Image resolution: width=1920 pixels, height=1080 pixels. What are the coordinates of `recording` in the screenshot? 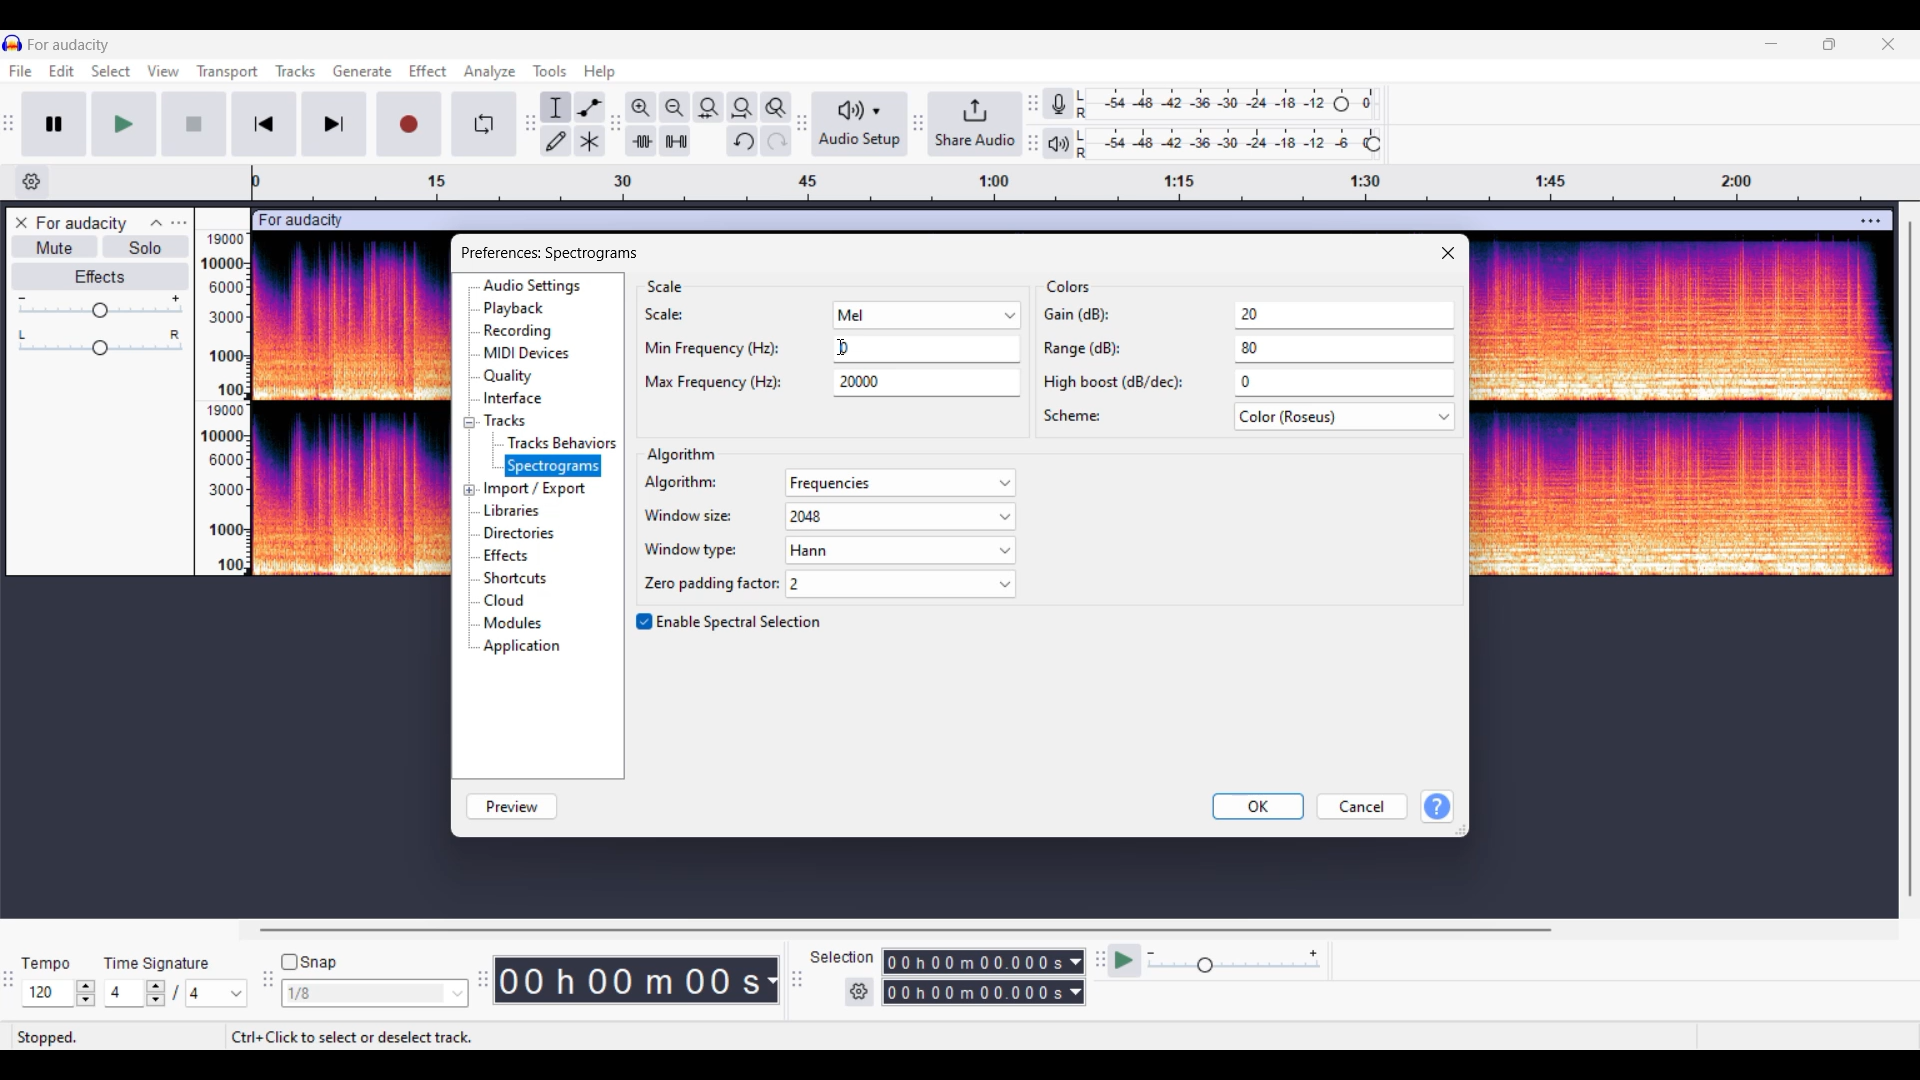 It's located at (523, 331).